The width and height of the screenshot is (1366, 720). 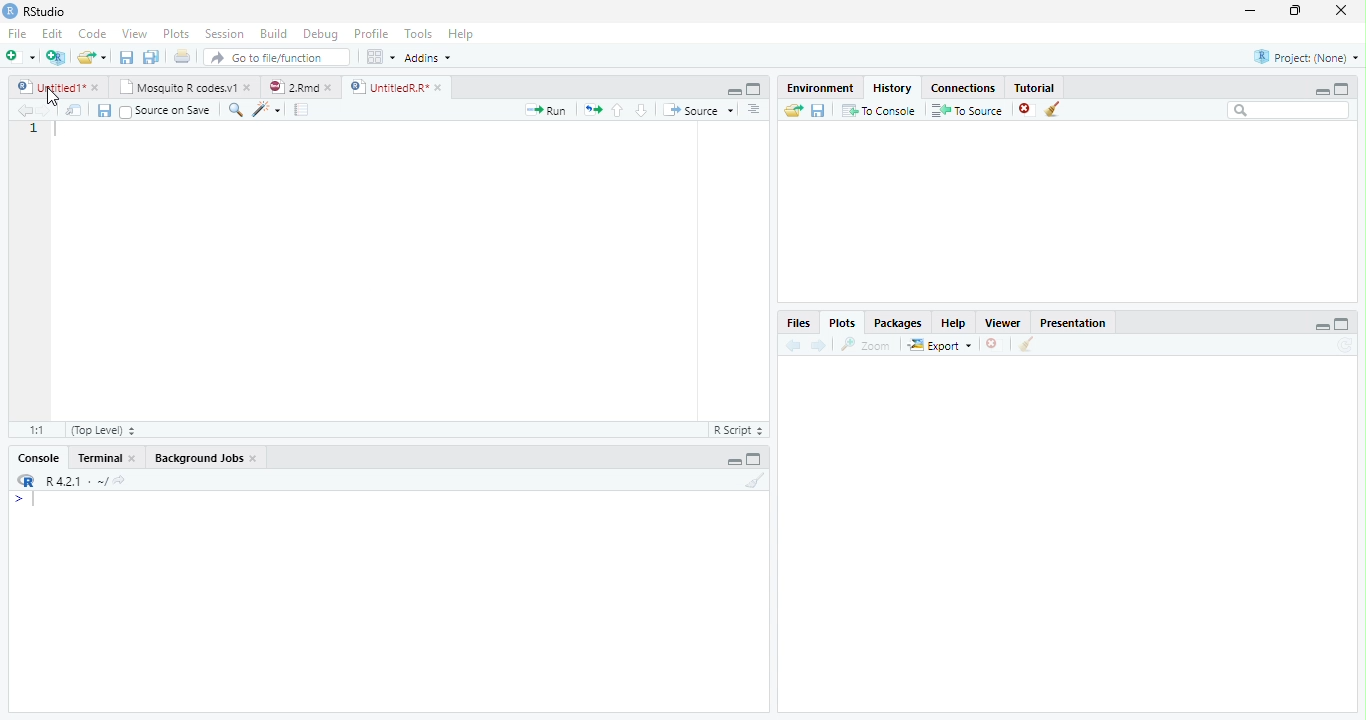 What do you see at coordinates (880, 110) in the screenshot?
I see `To console` at bounding box center [880, 110].